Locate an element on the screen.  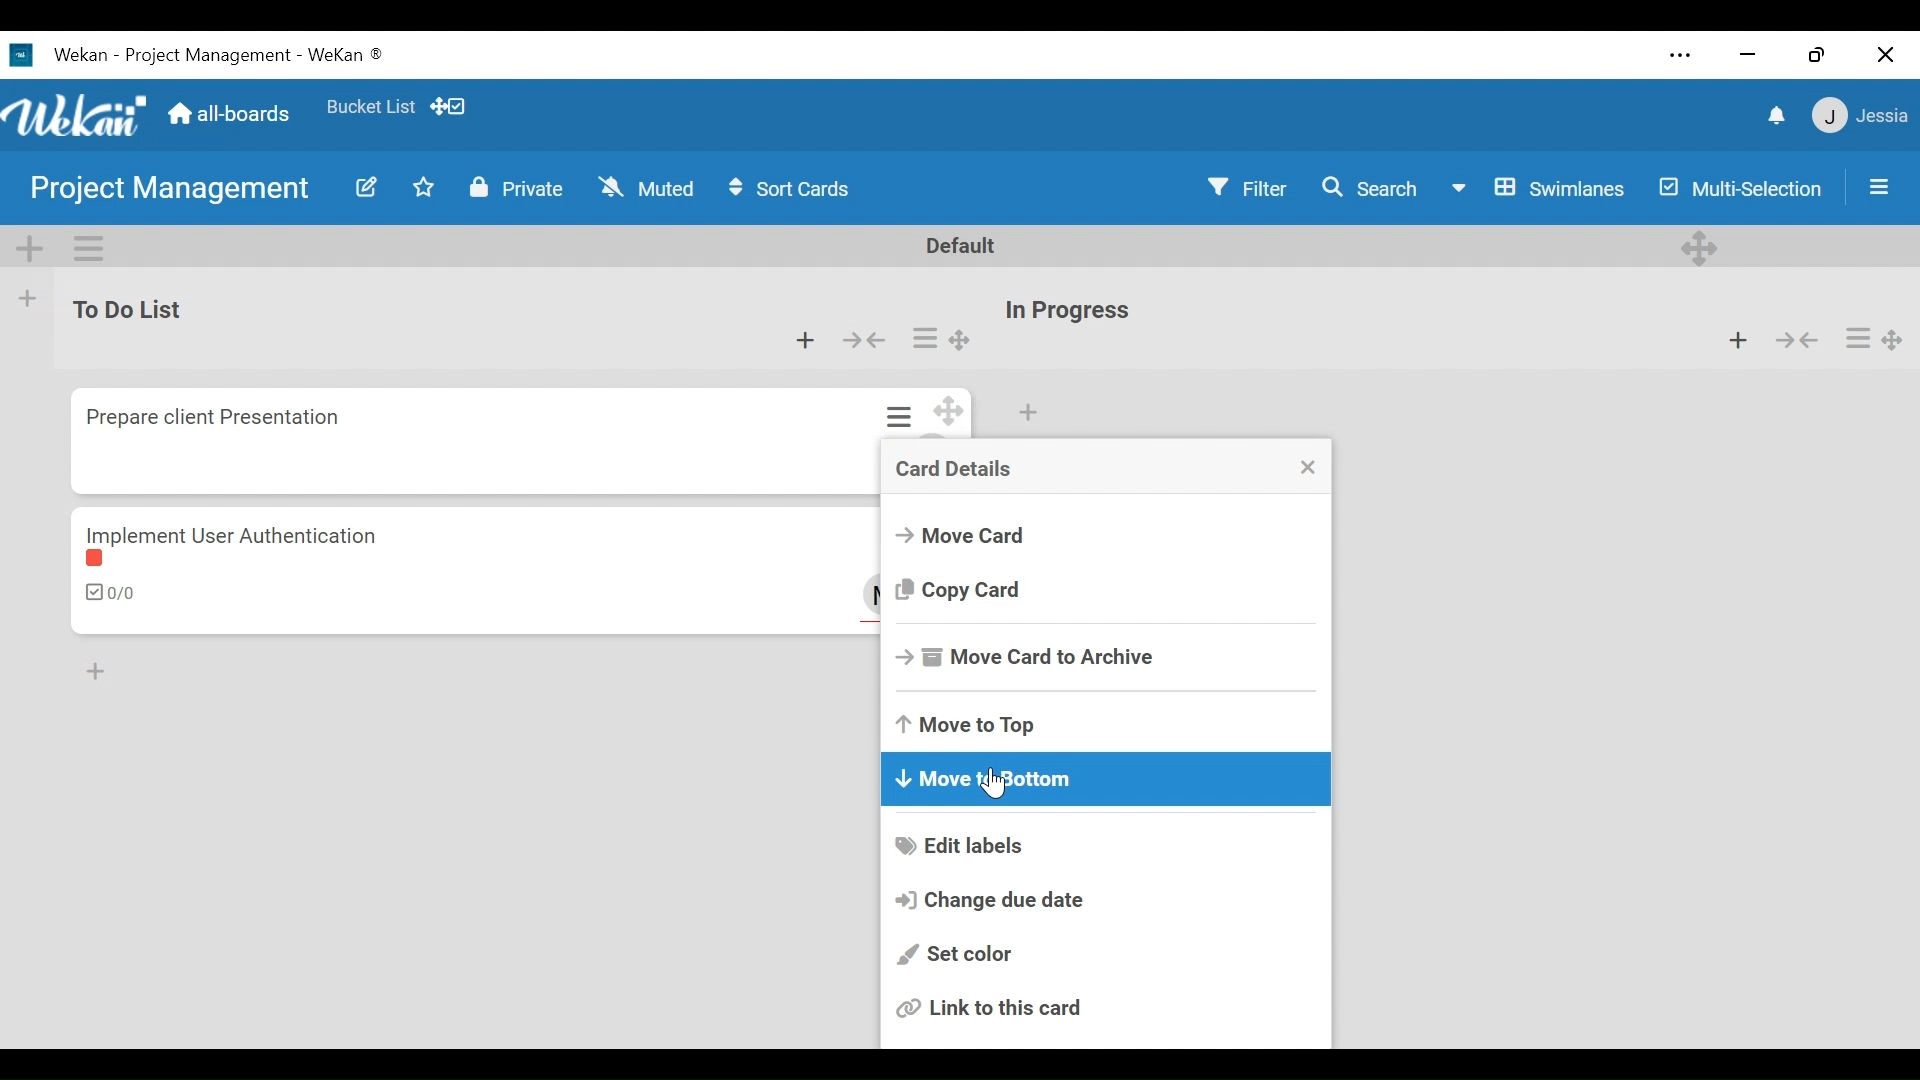
Home (all-boards) is located at coordinates (231, 114).